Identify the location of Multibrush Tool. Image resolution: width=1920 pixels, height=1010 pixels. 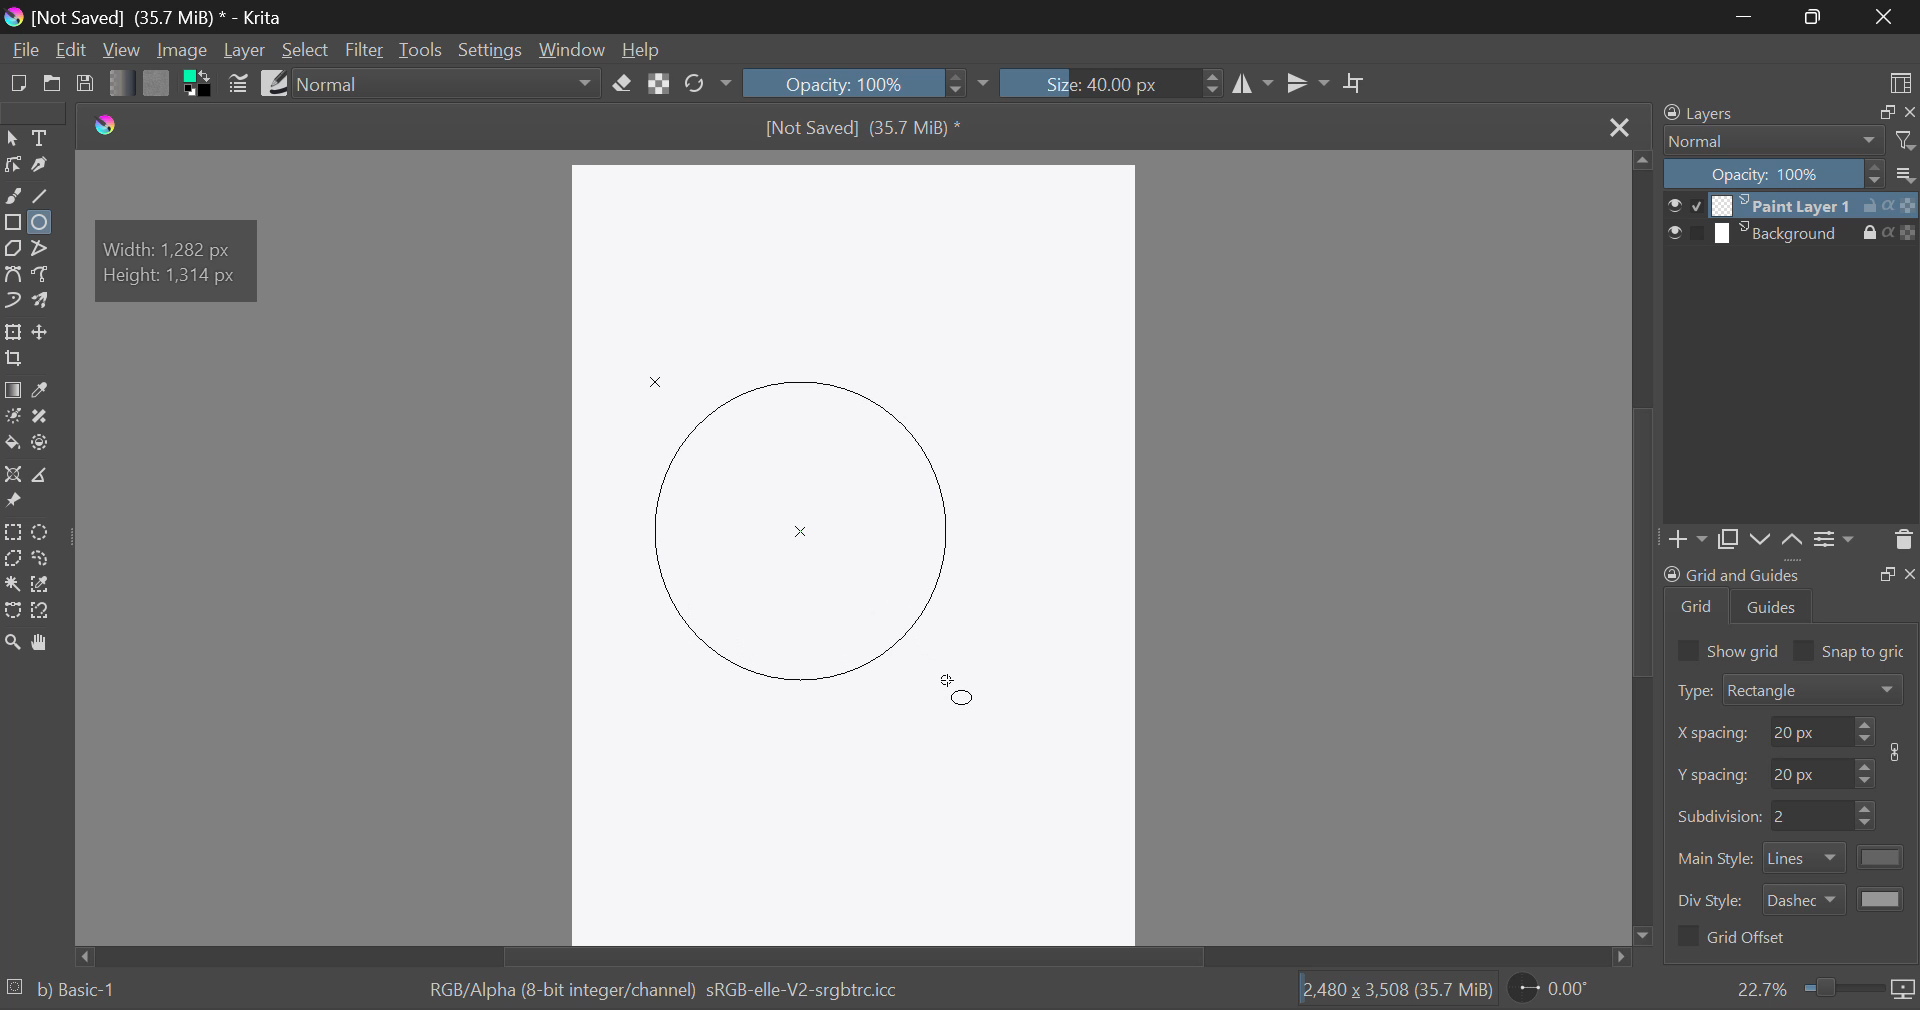
(44, 302).